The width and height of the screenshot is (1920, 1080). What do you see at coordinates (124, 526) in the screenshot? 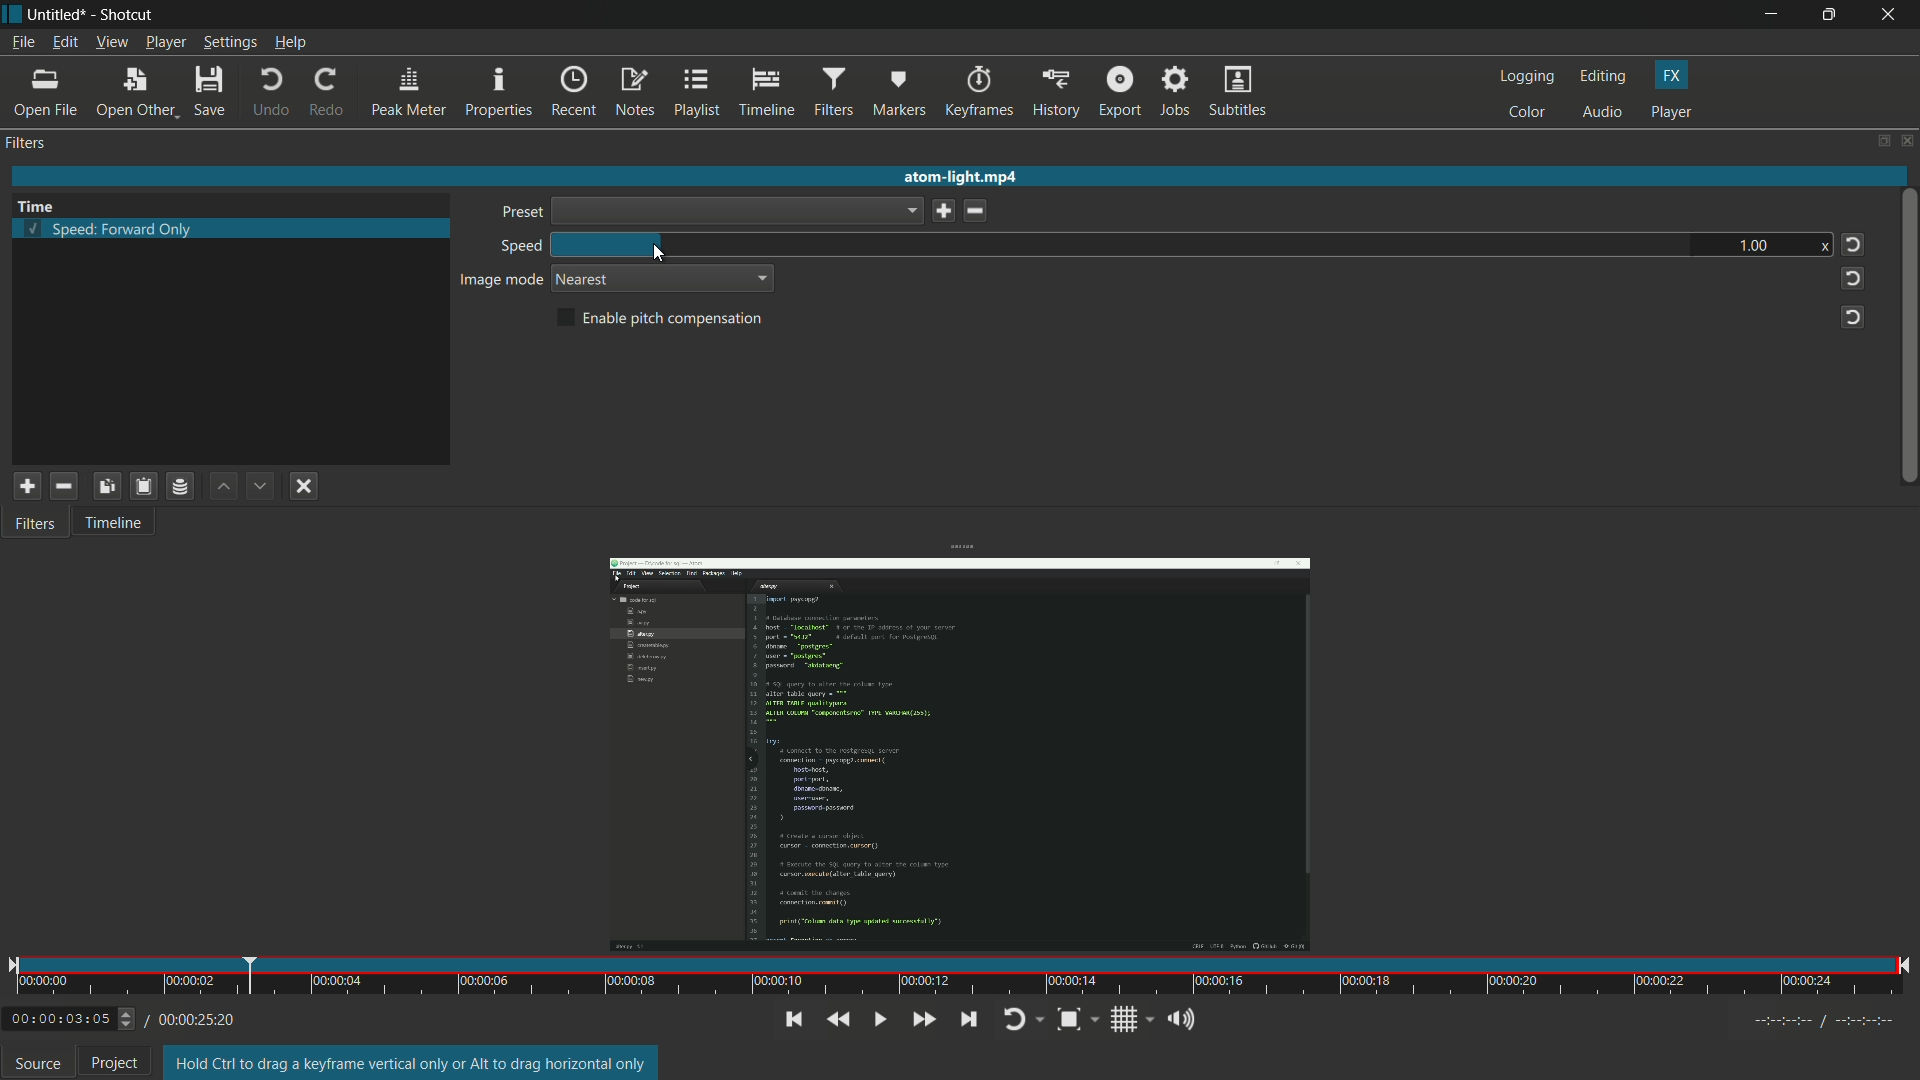
I see `Timeline` at bounding box center [124, 526].